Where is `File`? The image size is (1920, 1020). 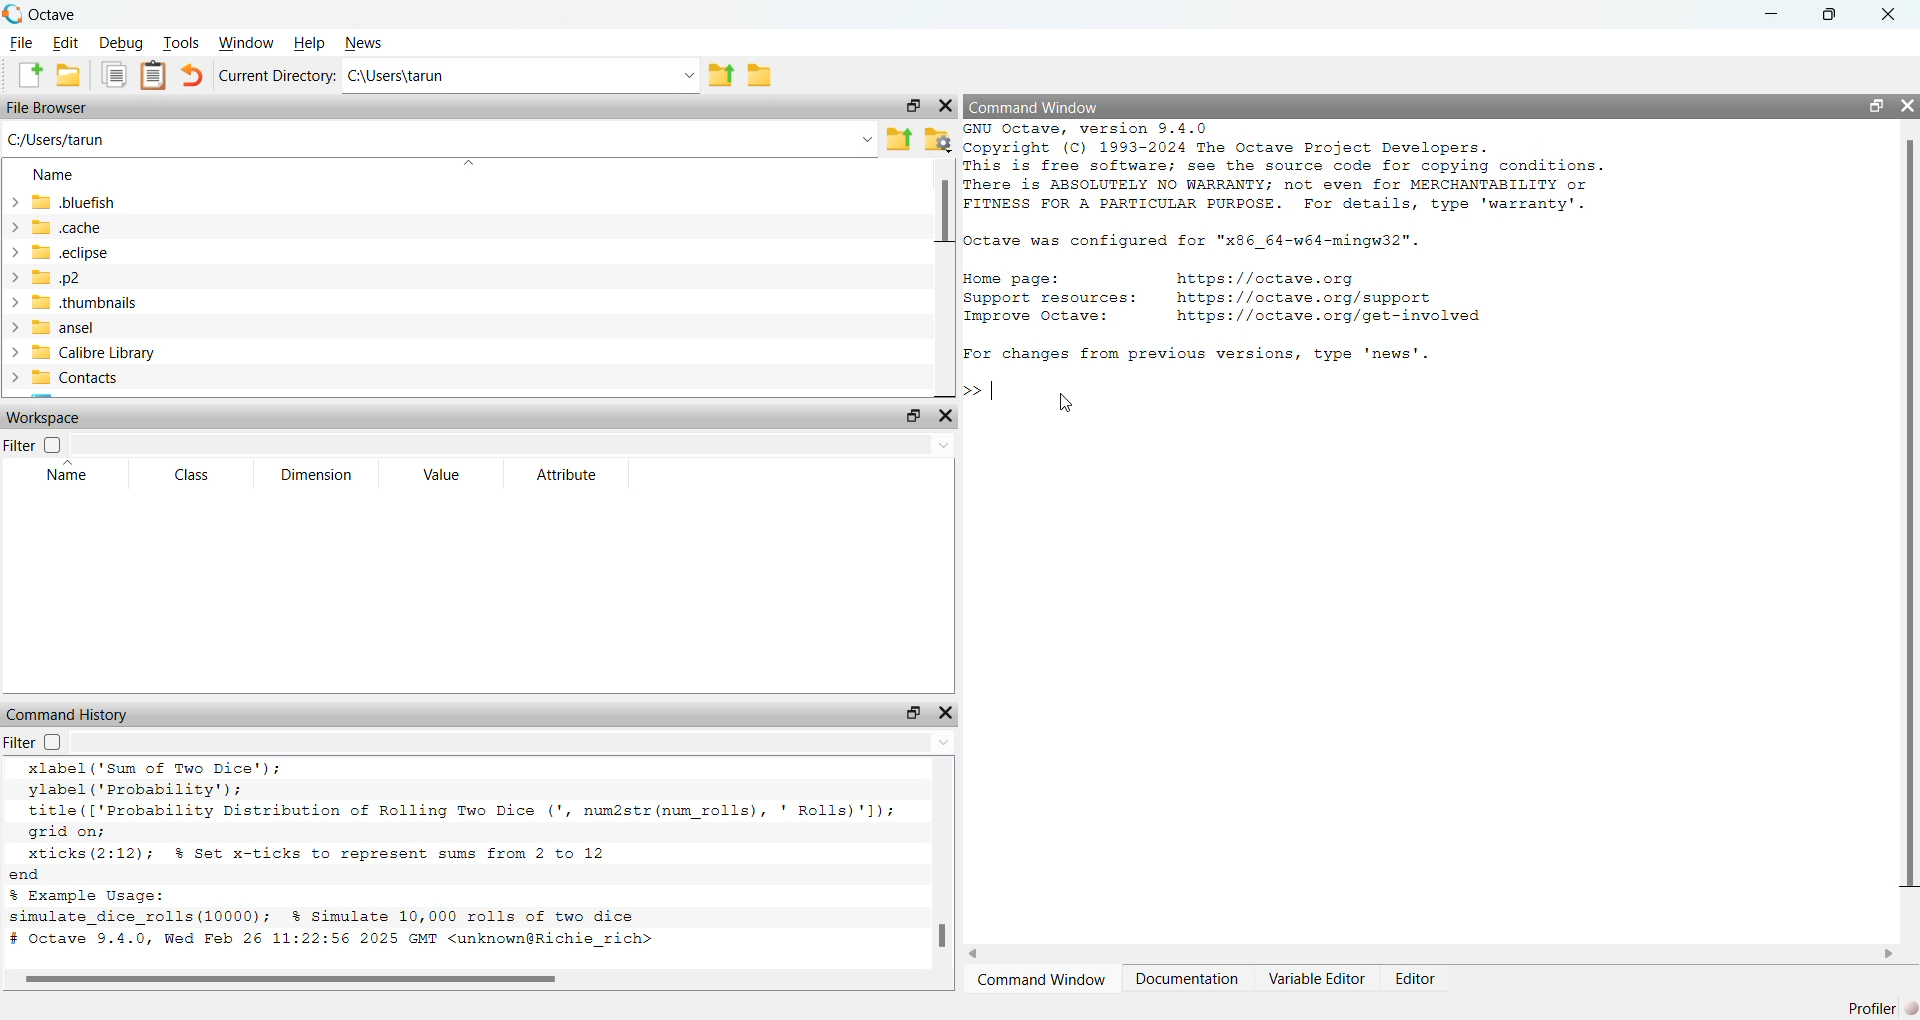
File is located at coordinates (18, 43).